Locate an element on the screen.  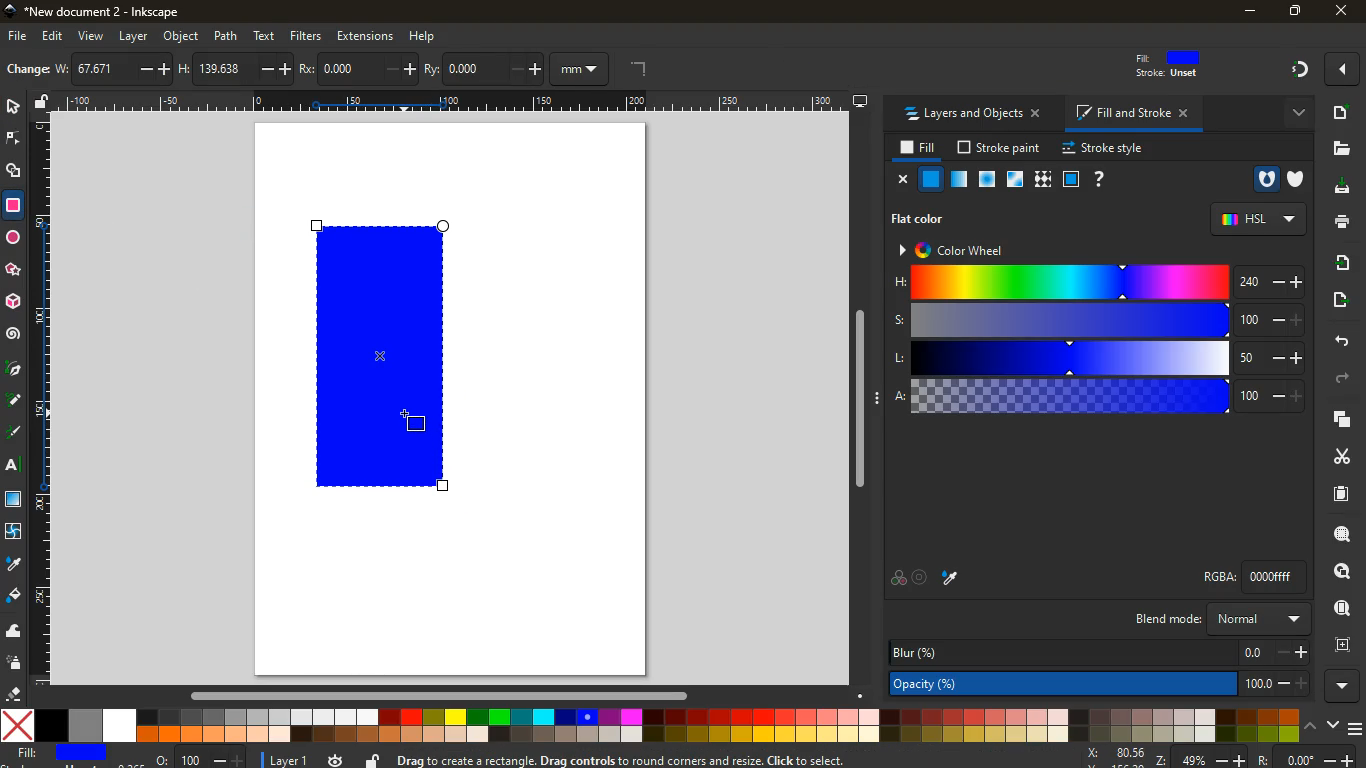
fill is located at coordinates (14, 594).